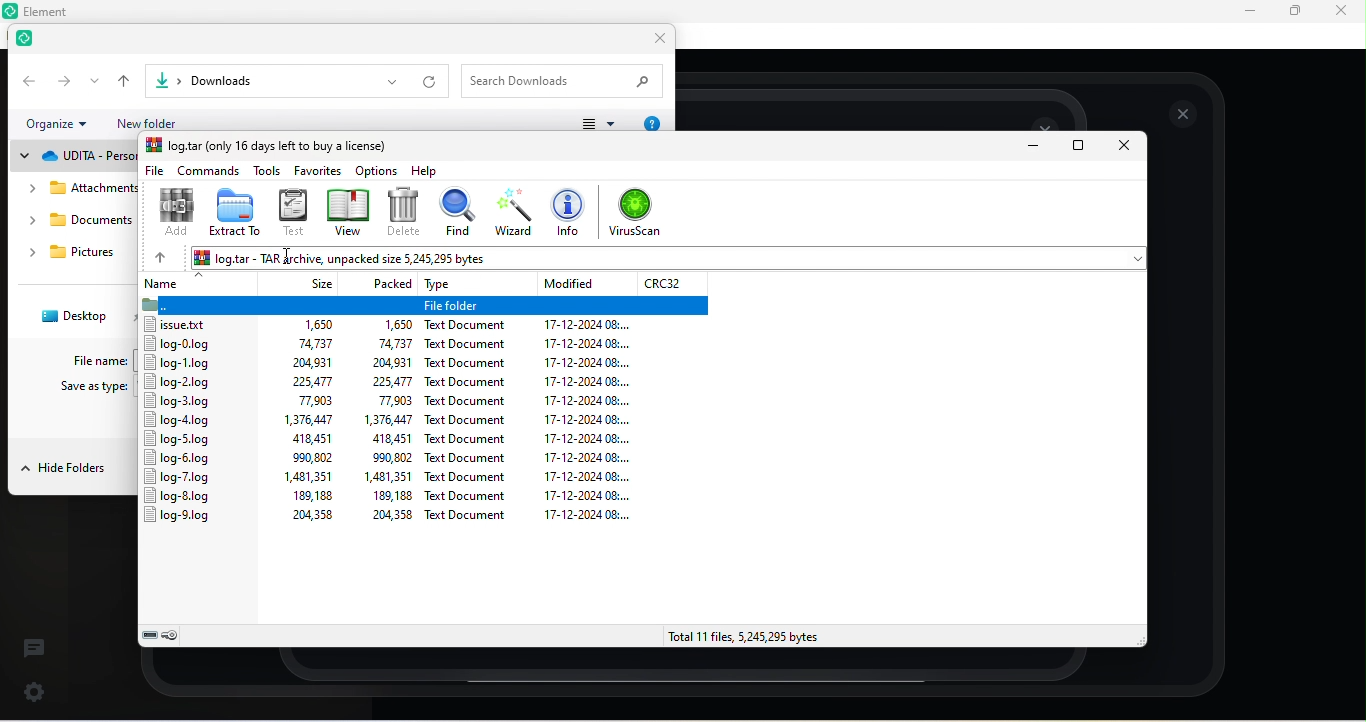 This screenshot has width=1366, height=722. Describe the element at coordinates (596, 458) in the screenshot. I see `17-12-2024 08:...` at that location.